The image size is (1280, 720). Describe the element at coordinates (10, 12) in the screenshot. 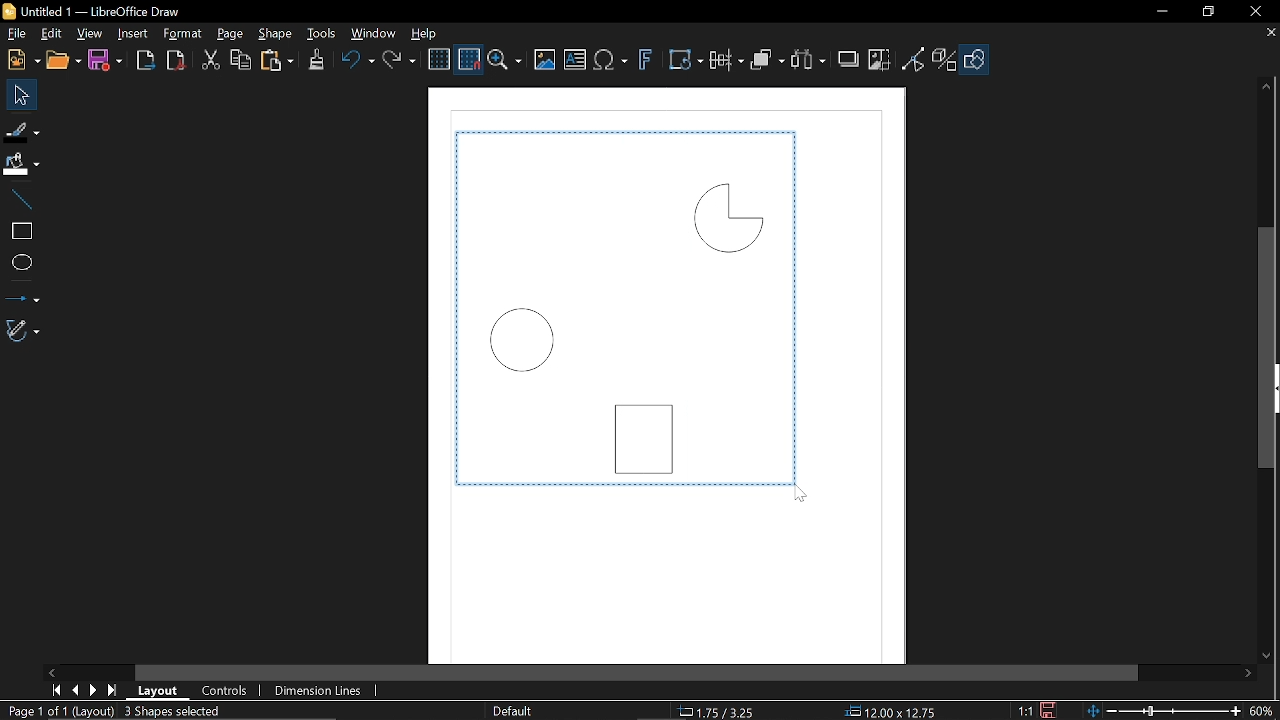

I see `LibreOffice Logo` at that location.